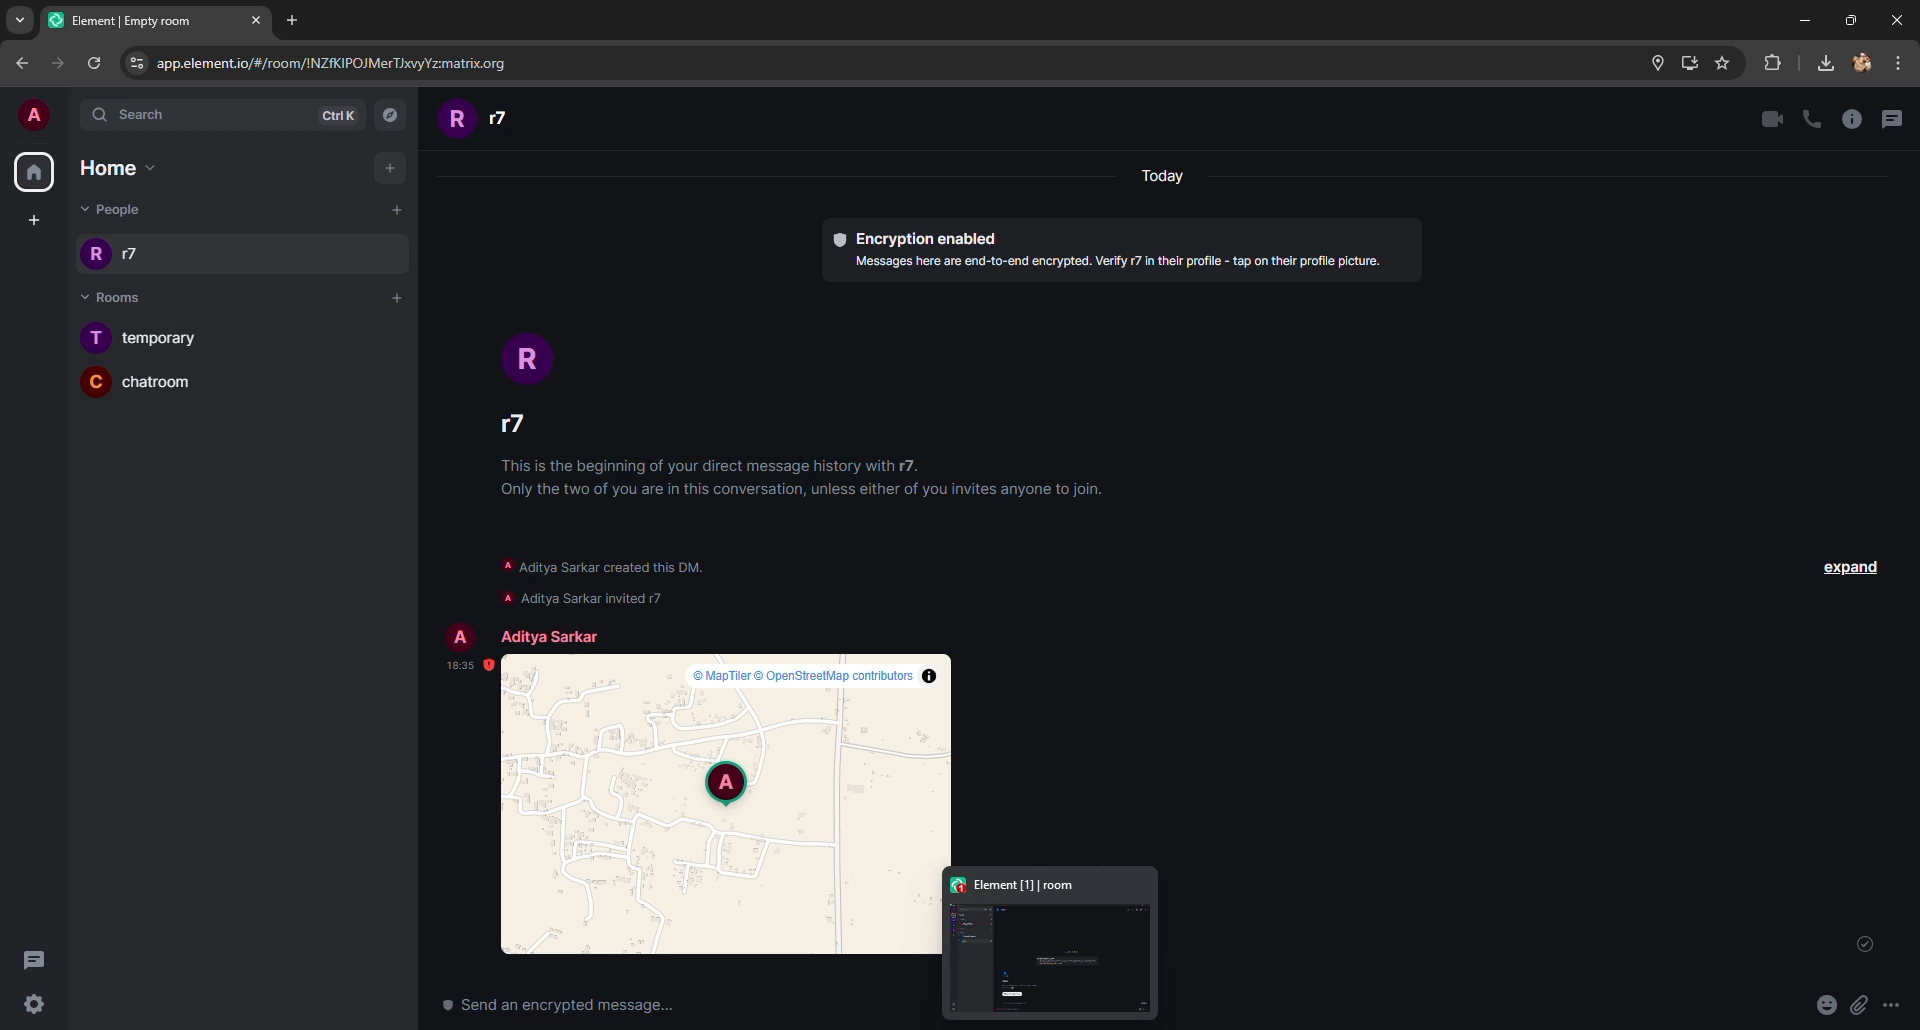 The image size is (1920, 1030). What do you see at coordinates (122, 168) in the screenshot?
I see `home` at bounding box center [122, 168].